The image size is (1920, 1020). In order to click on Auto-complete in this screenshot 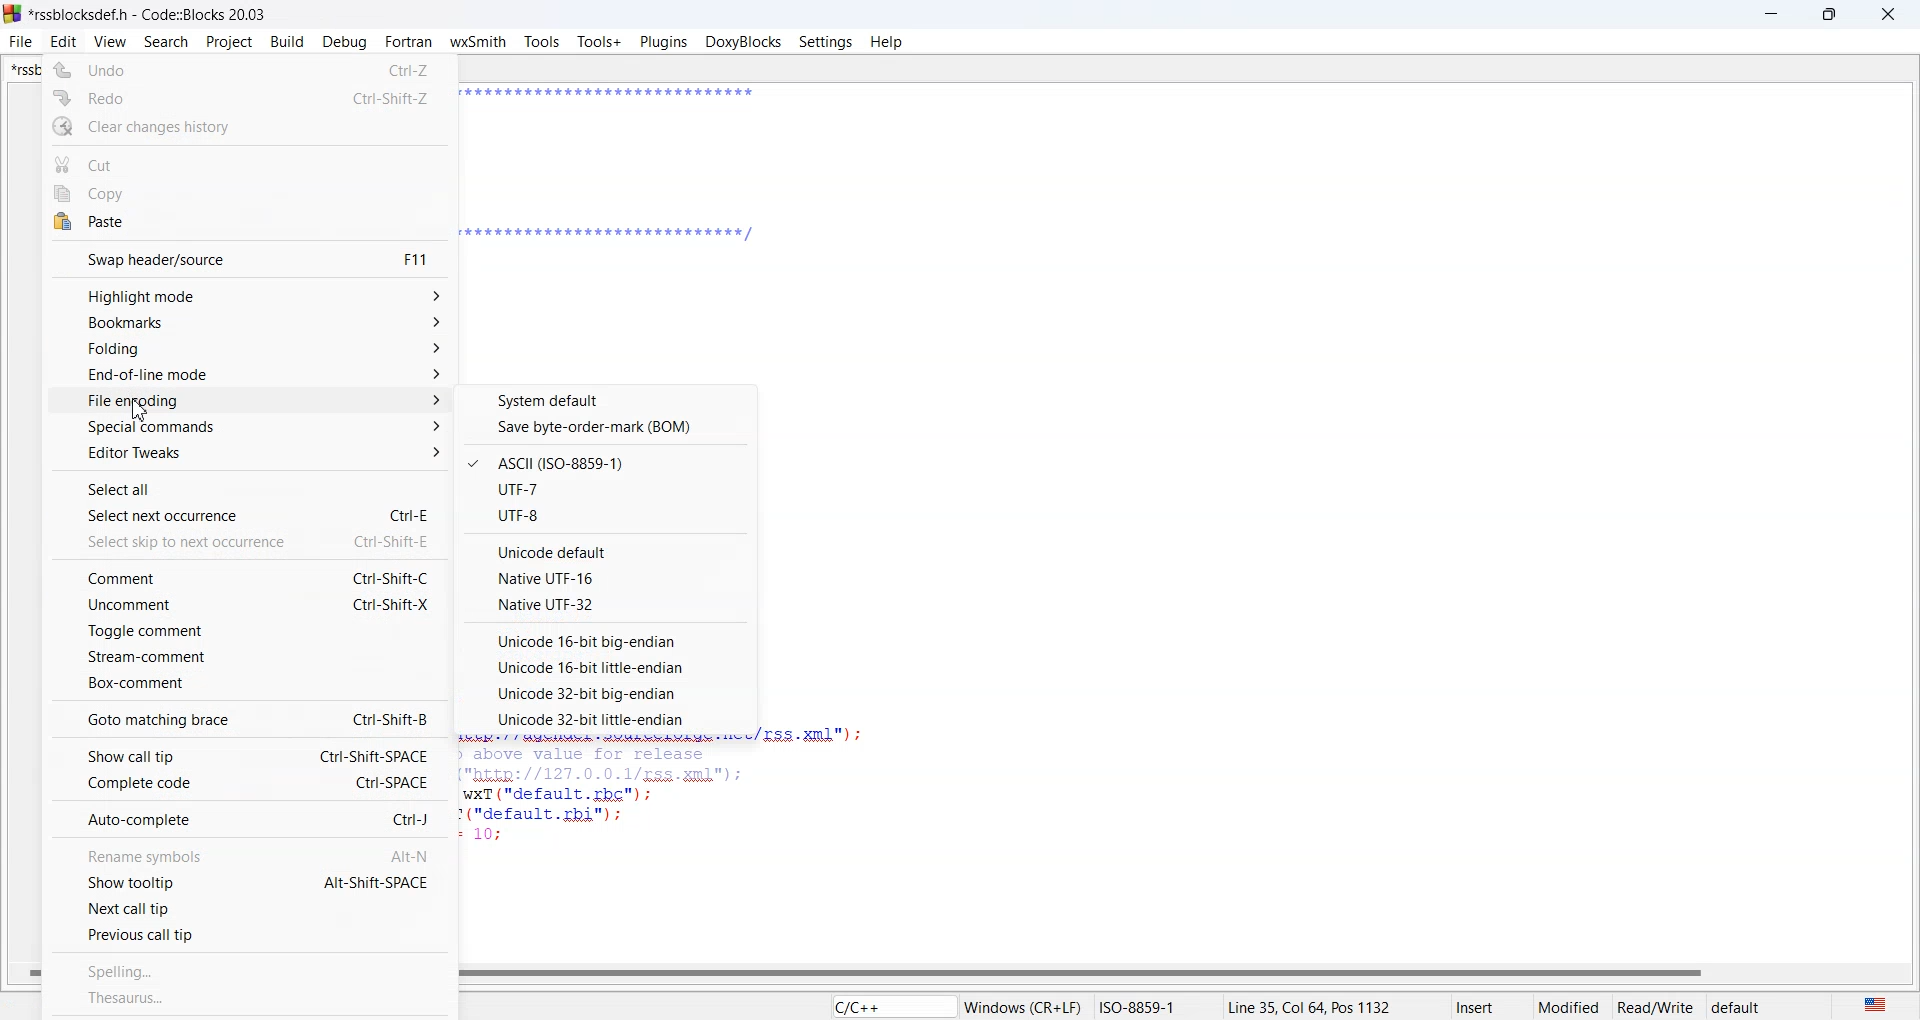, I will do `click(247, 819)`.